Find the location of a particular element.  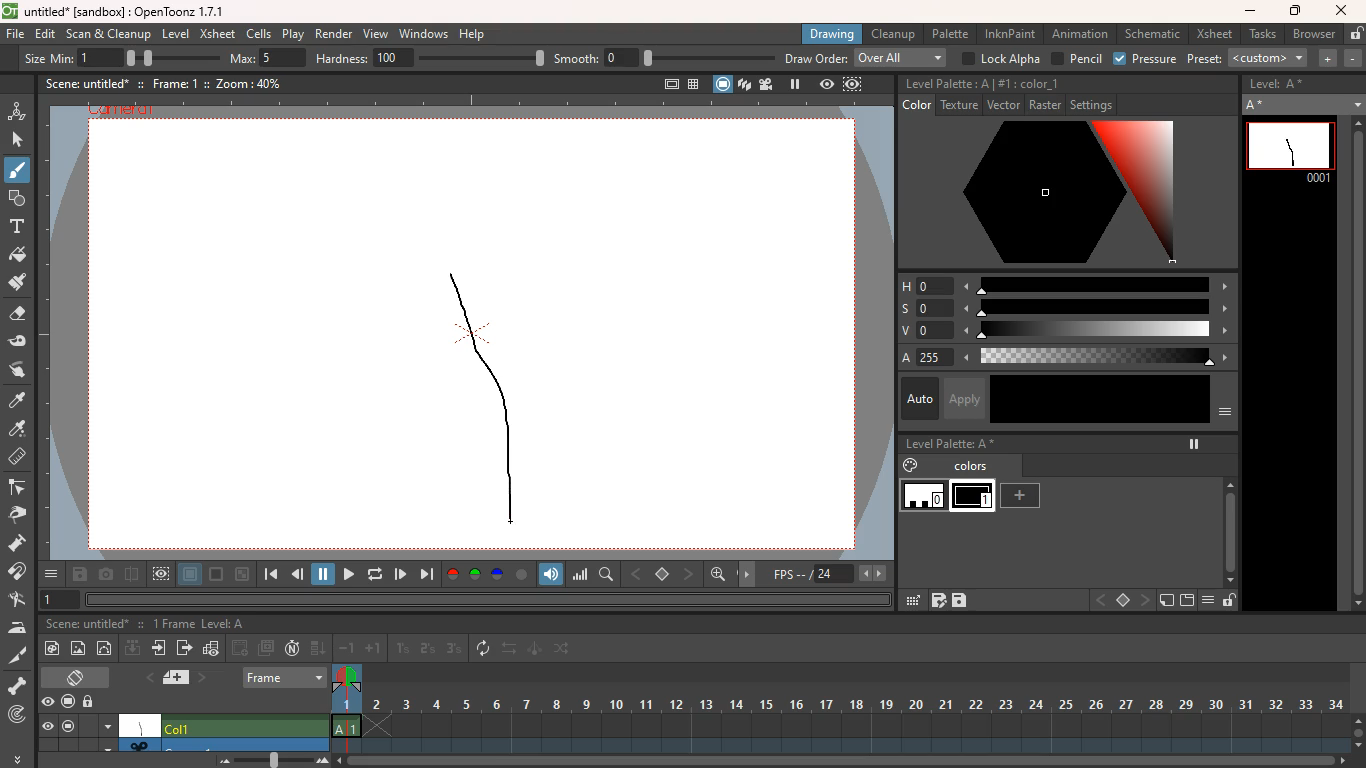

lock alpha is located at coordinates (1001, 58).